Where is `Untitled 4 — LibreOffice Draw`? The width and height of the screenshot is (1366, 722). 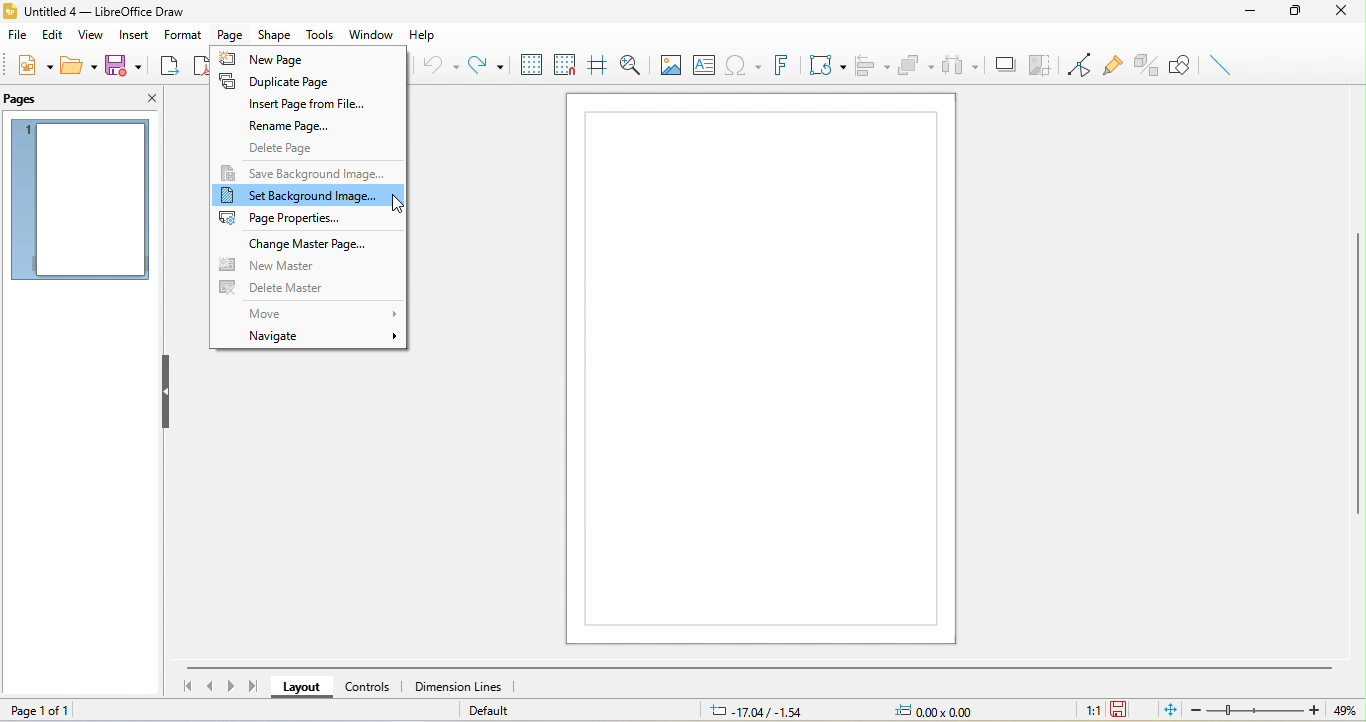 Untitled 4 — LibreOffice Draw is located at coordinates (97, 9).